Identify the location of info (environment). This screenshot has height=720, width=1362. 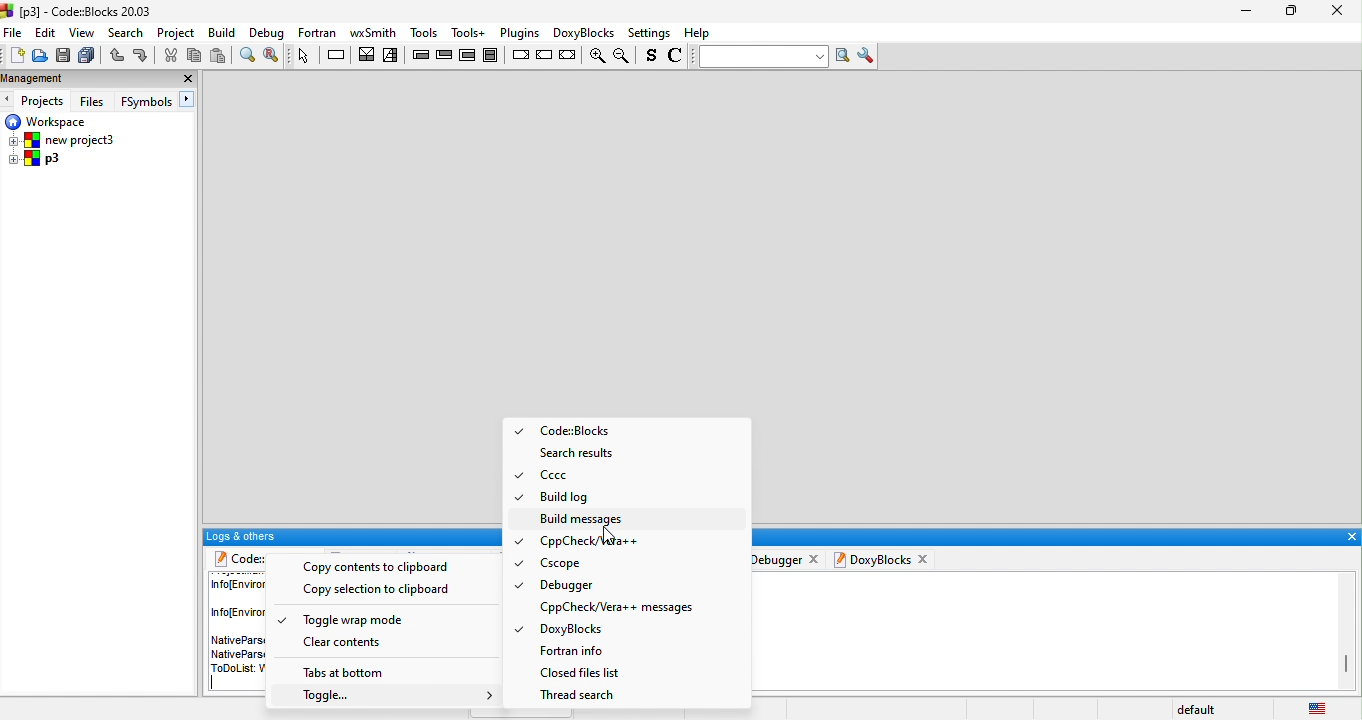
(236, 599).